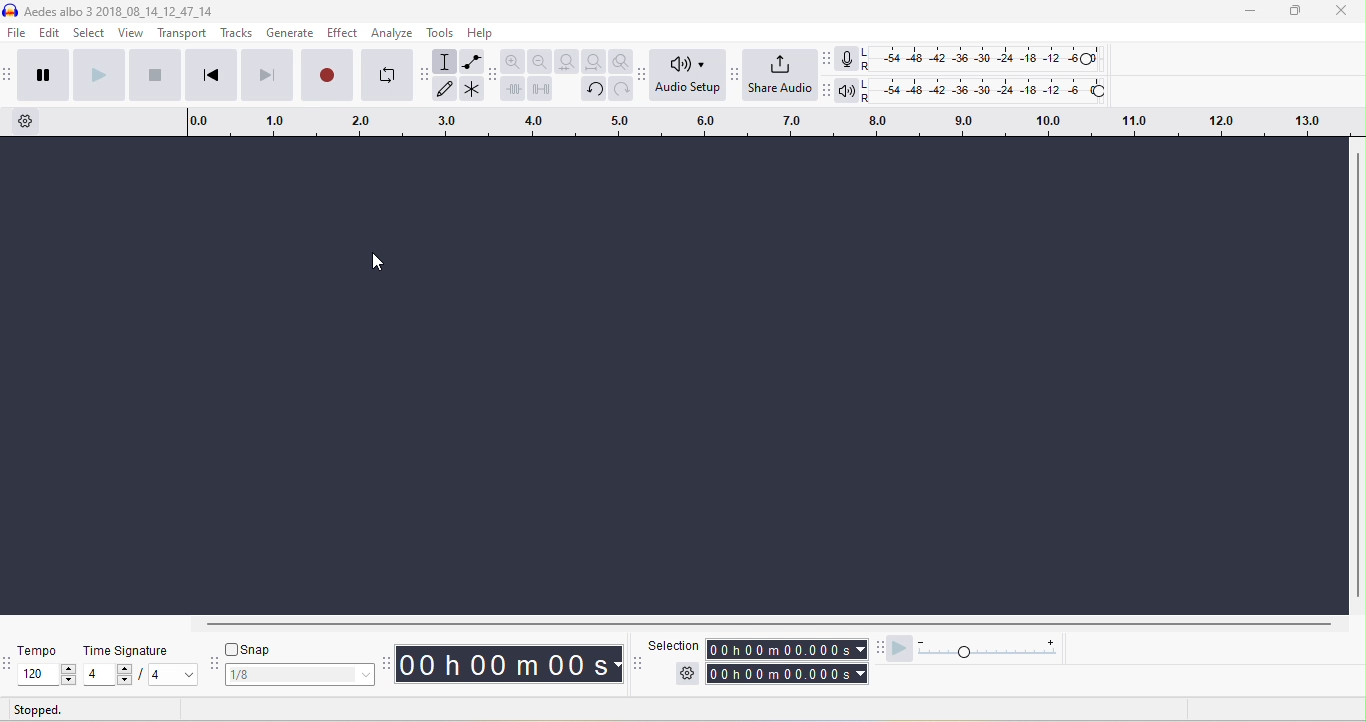  Describe the element at coordinates (98, 73) in the screenshot. I see `play` at that location.